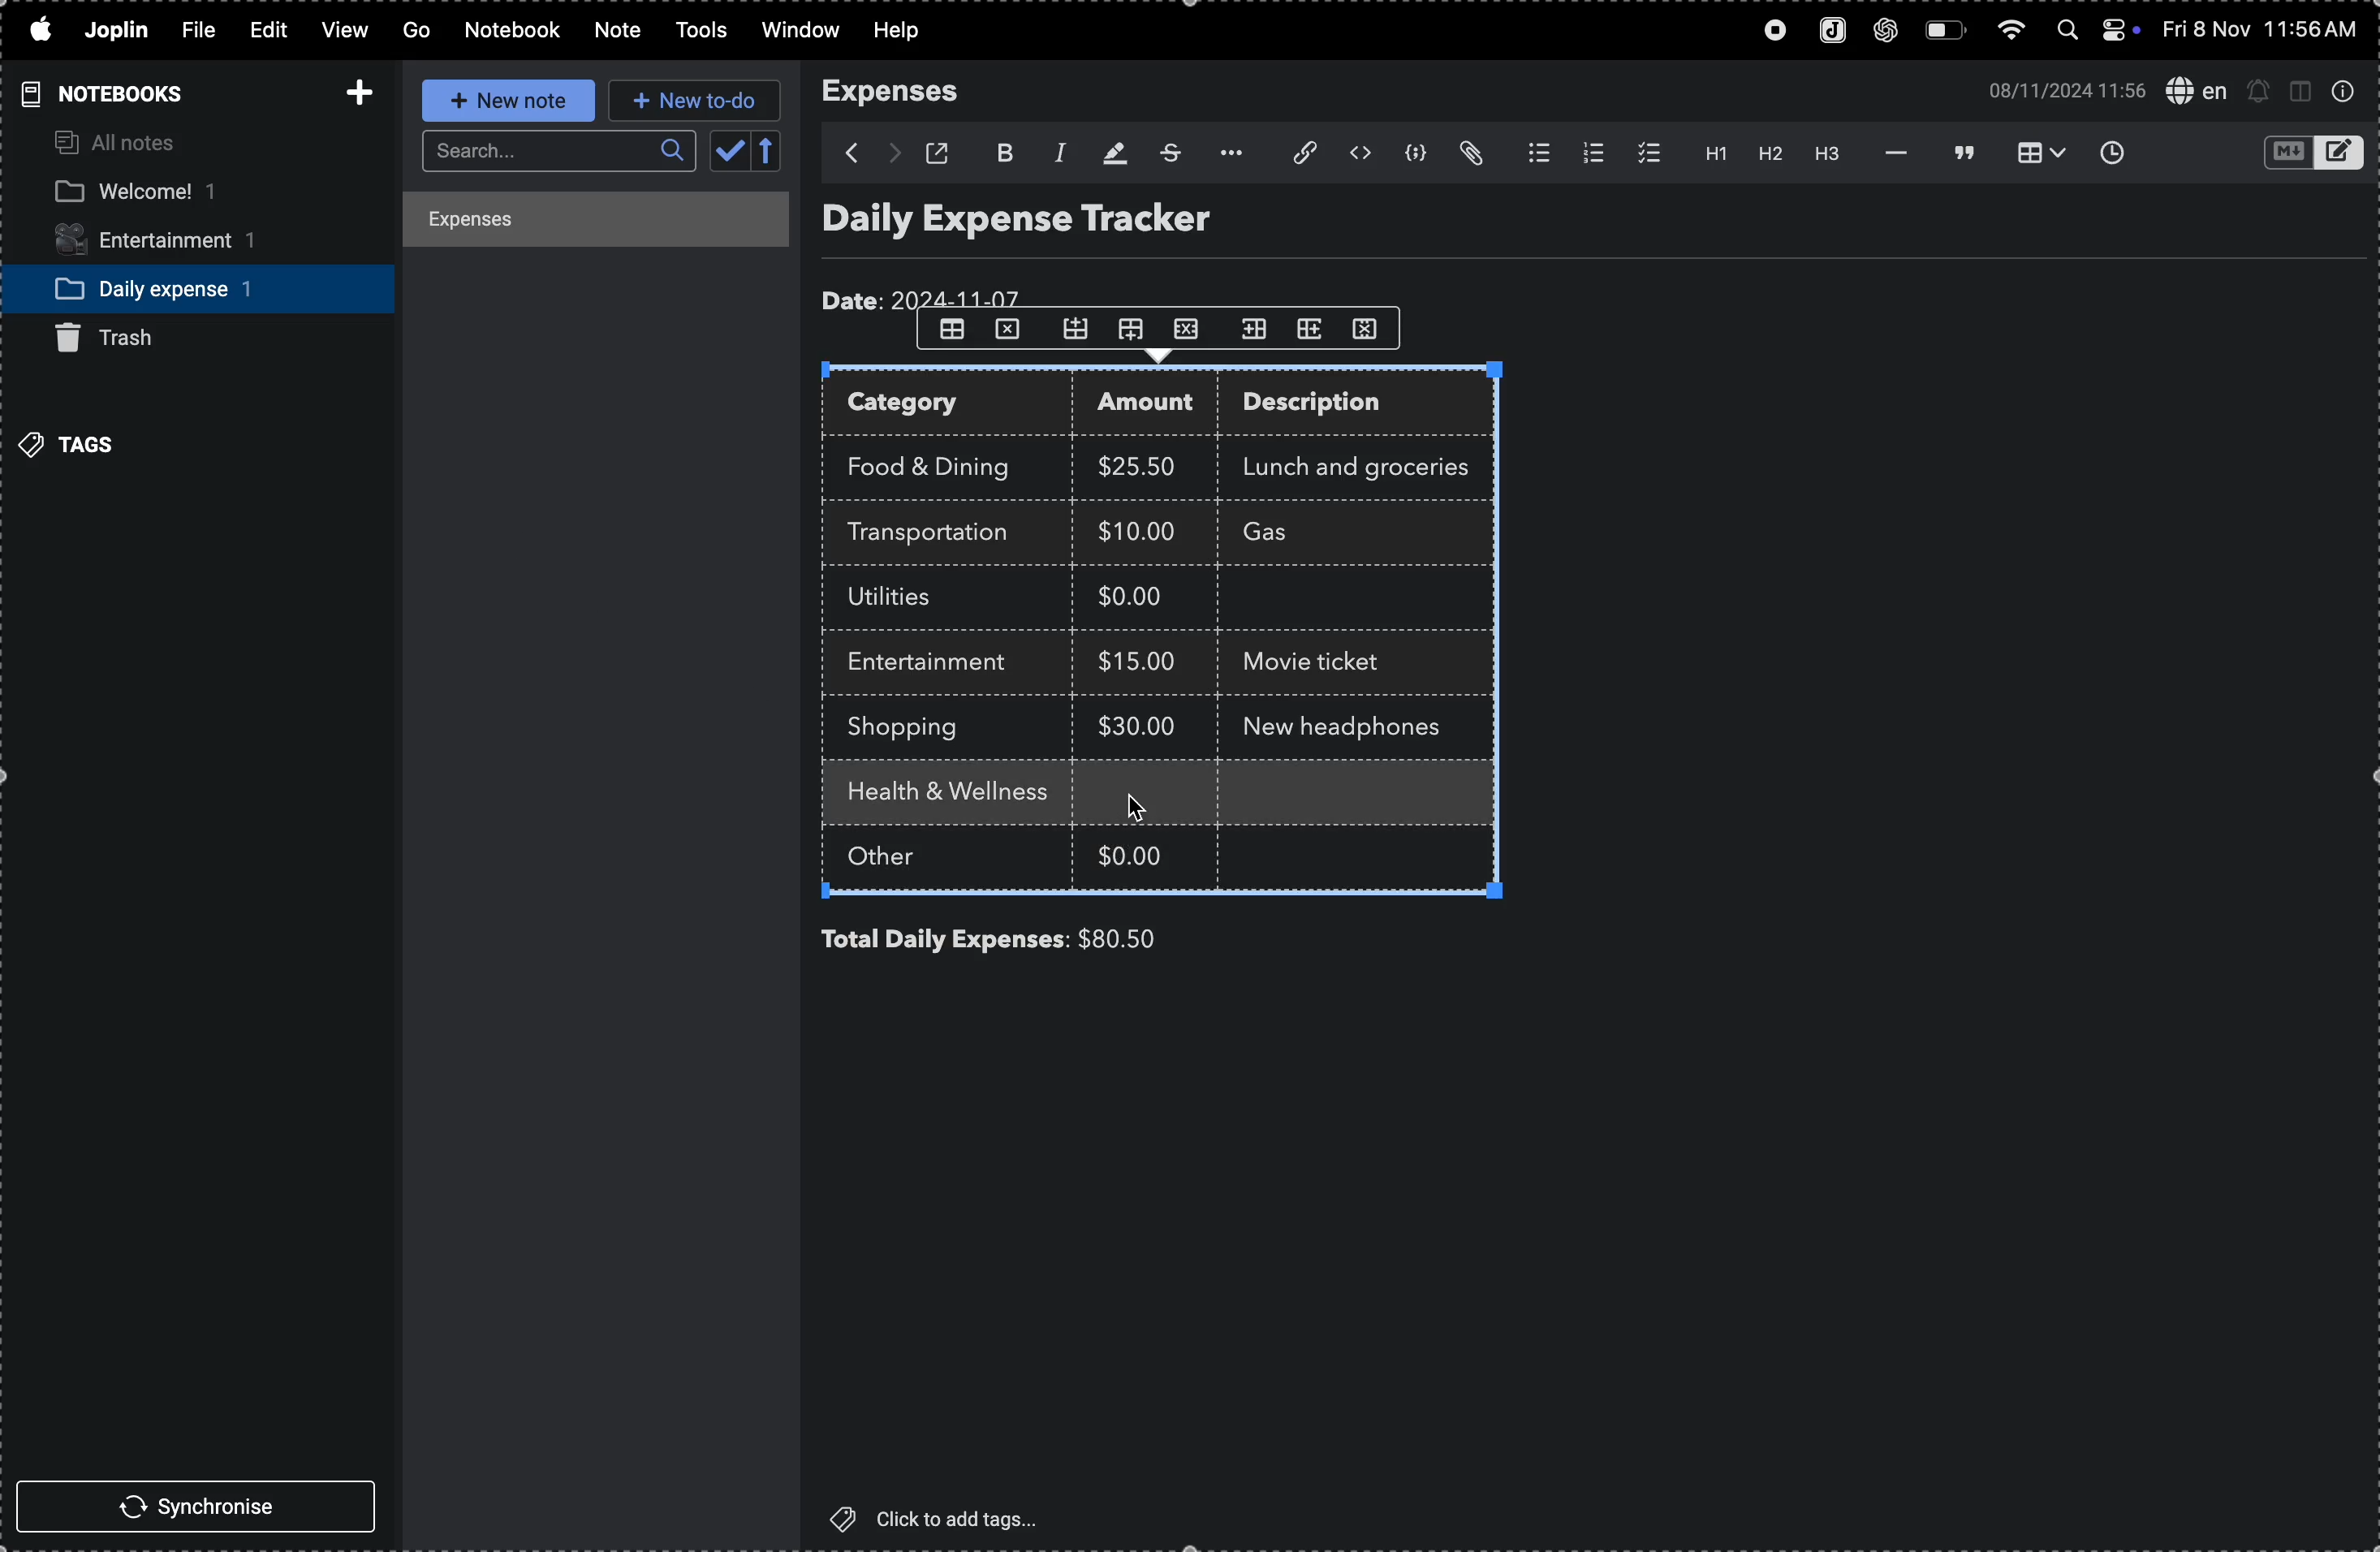 The image size is (2380, 1552). What do you see at coordinates (2195, 89) in the screenshot?
I see `spell check` at bounding box center [2195, 89].